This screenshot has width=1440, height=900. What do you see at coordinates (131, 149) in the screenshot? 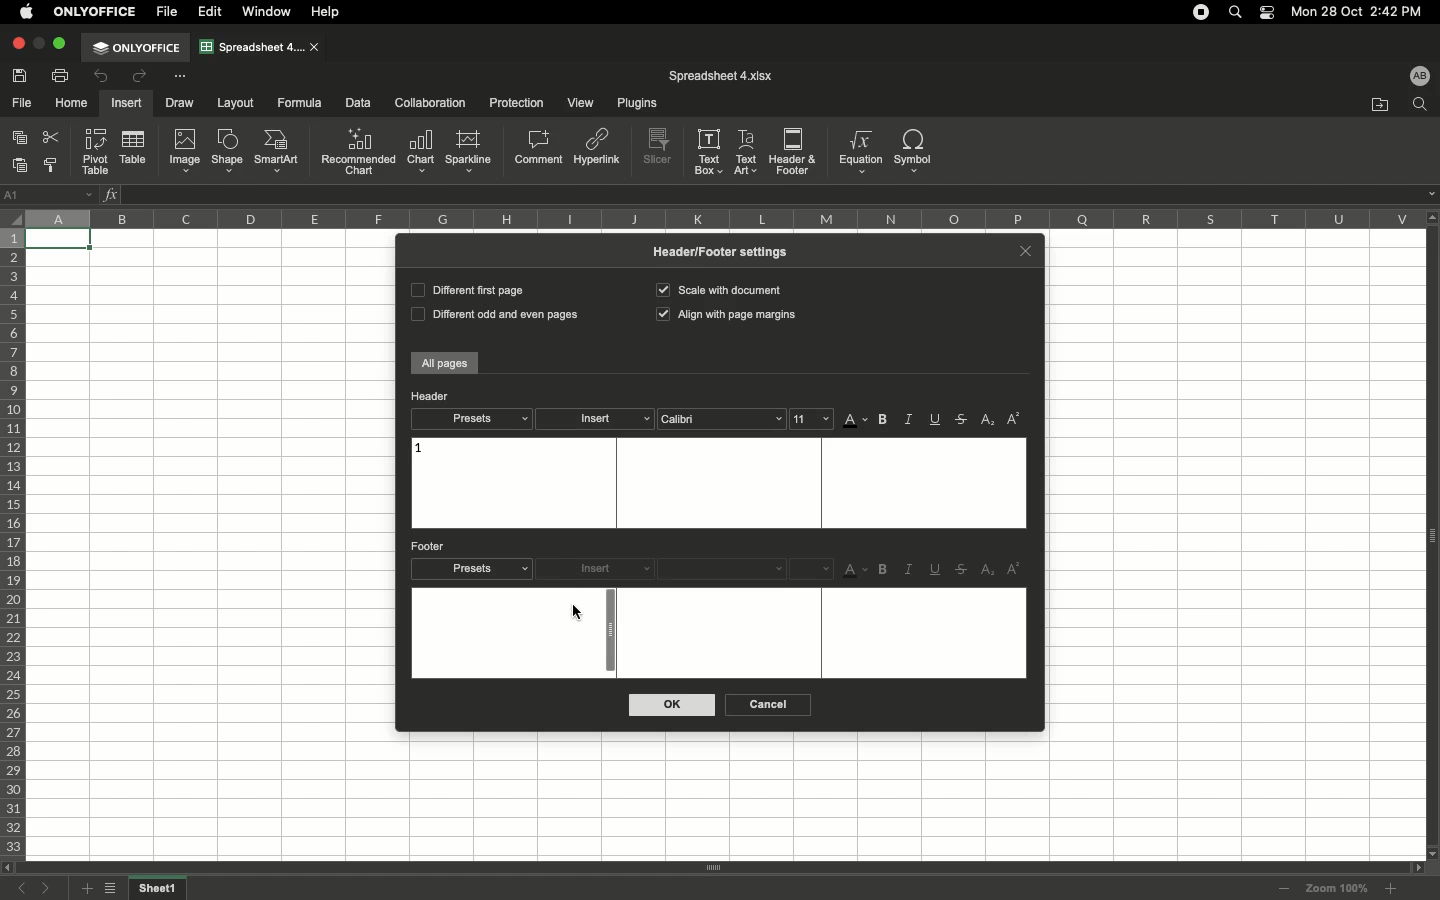
I see `Table` at bounding box center [131, 149].